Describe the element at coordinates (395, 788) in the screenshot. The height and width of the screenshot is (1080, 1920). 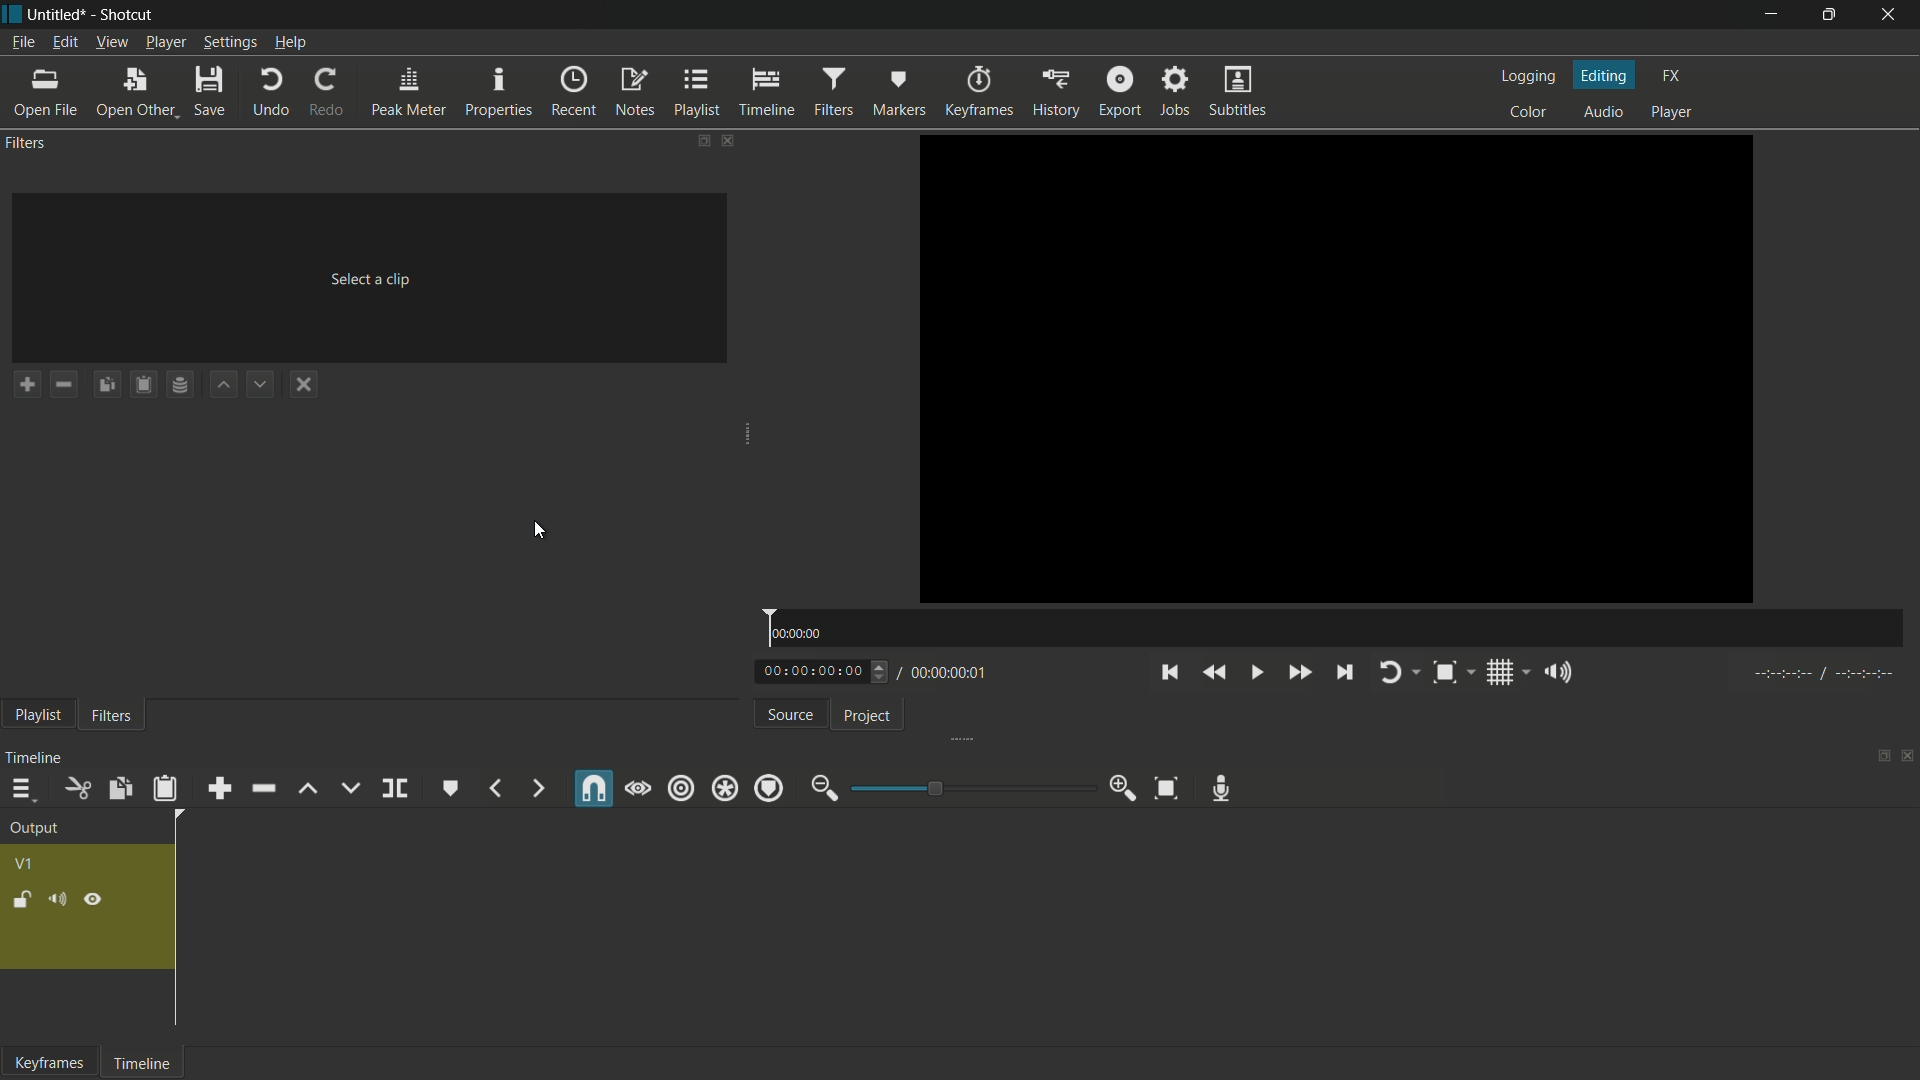
I see `split at playhead` at that location.